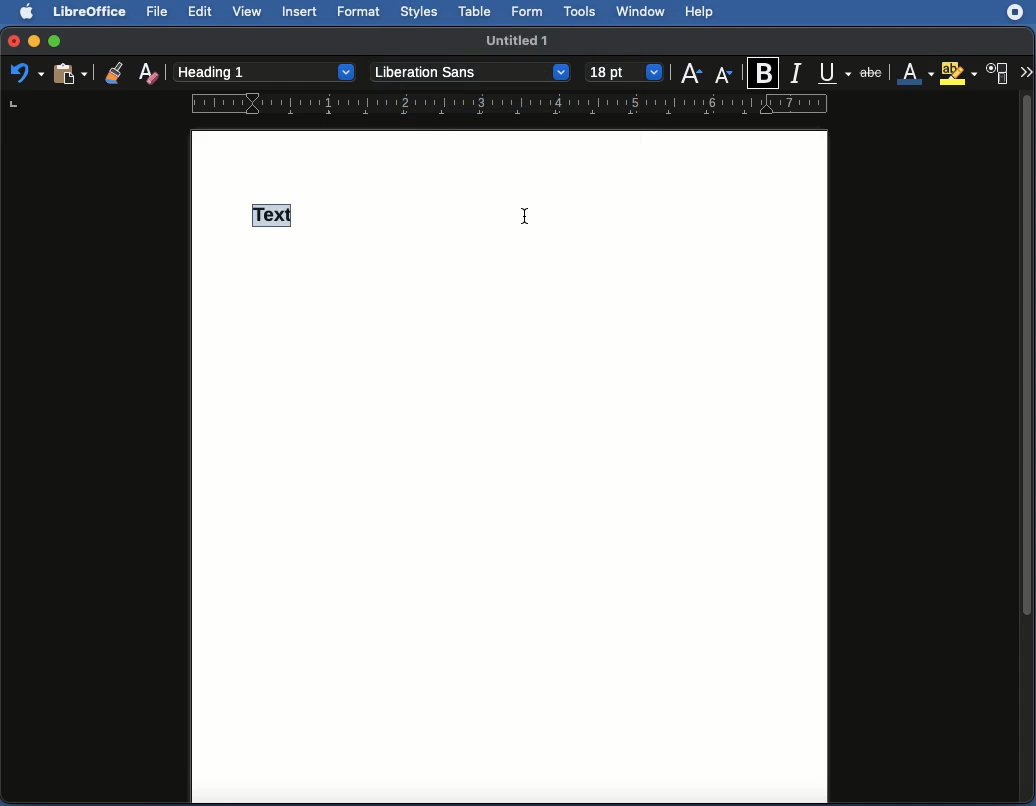 This screenshot has height=806, width=1036. What do you see at coordinates (693, 73) in the screenshot?
I see `Size increase` at bounding box center [693, 73].